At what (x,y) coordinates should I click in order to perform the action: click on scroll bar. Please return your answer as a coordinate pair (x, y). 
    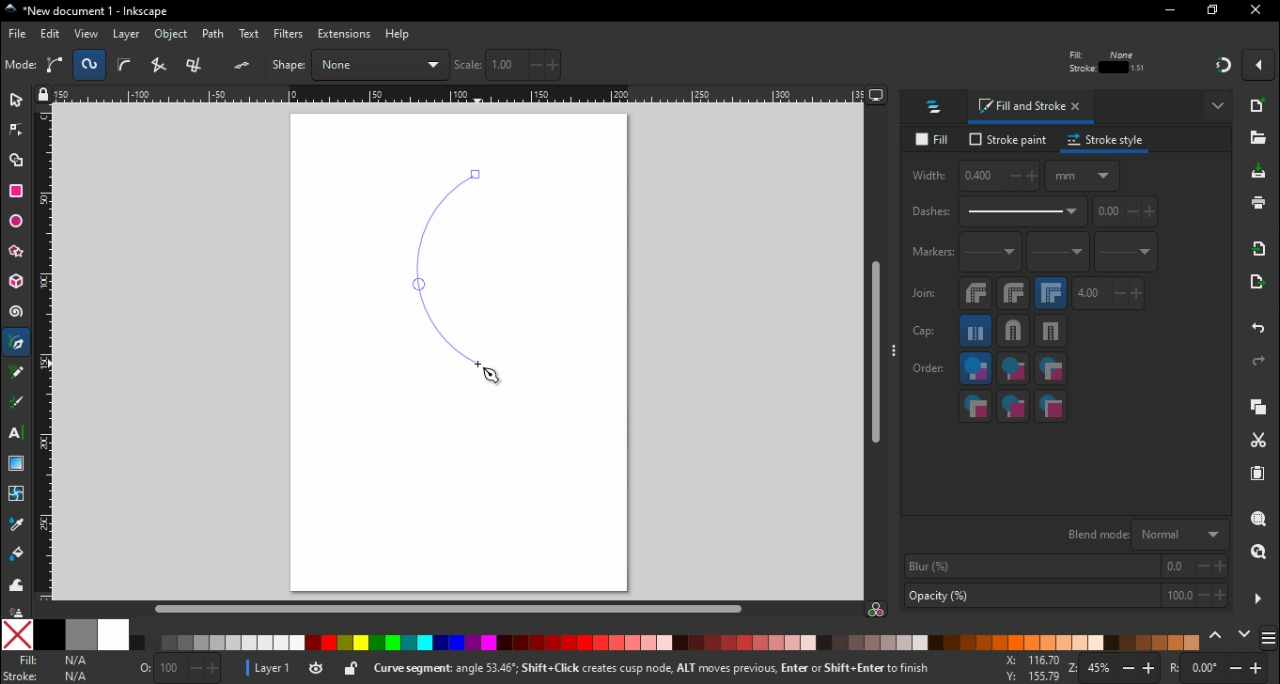
    Looking at the image, I should click on (874, 354).